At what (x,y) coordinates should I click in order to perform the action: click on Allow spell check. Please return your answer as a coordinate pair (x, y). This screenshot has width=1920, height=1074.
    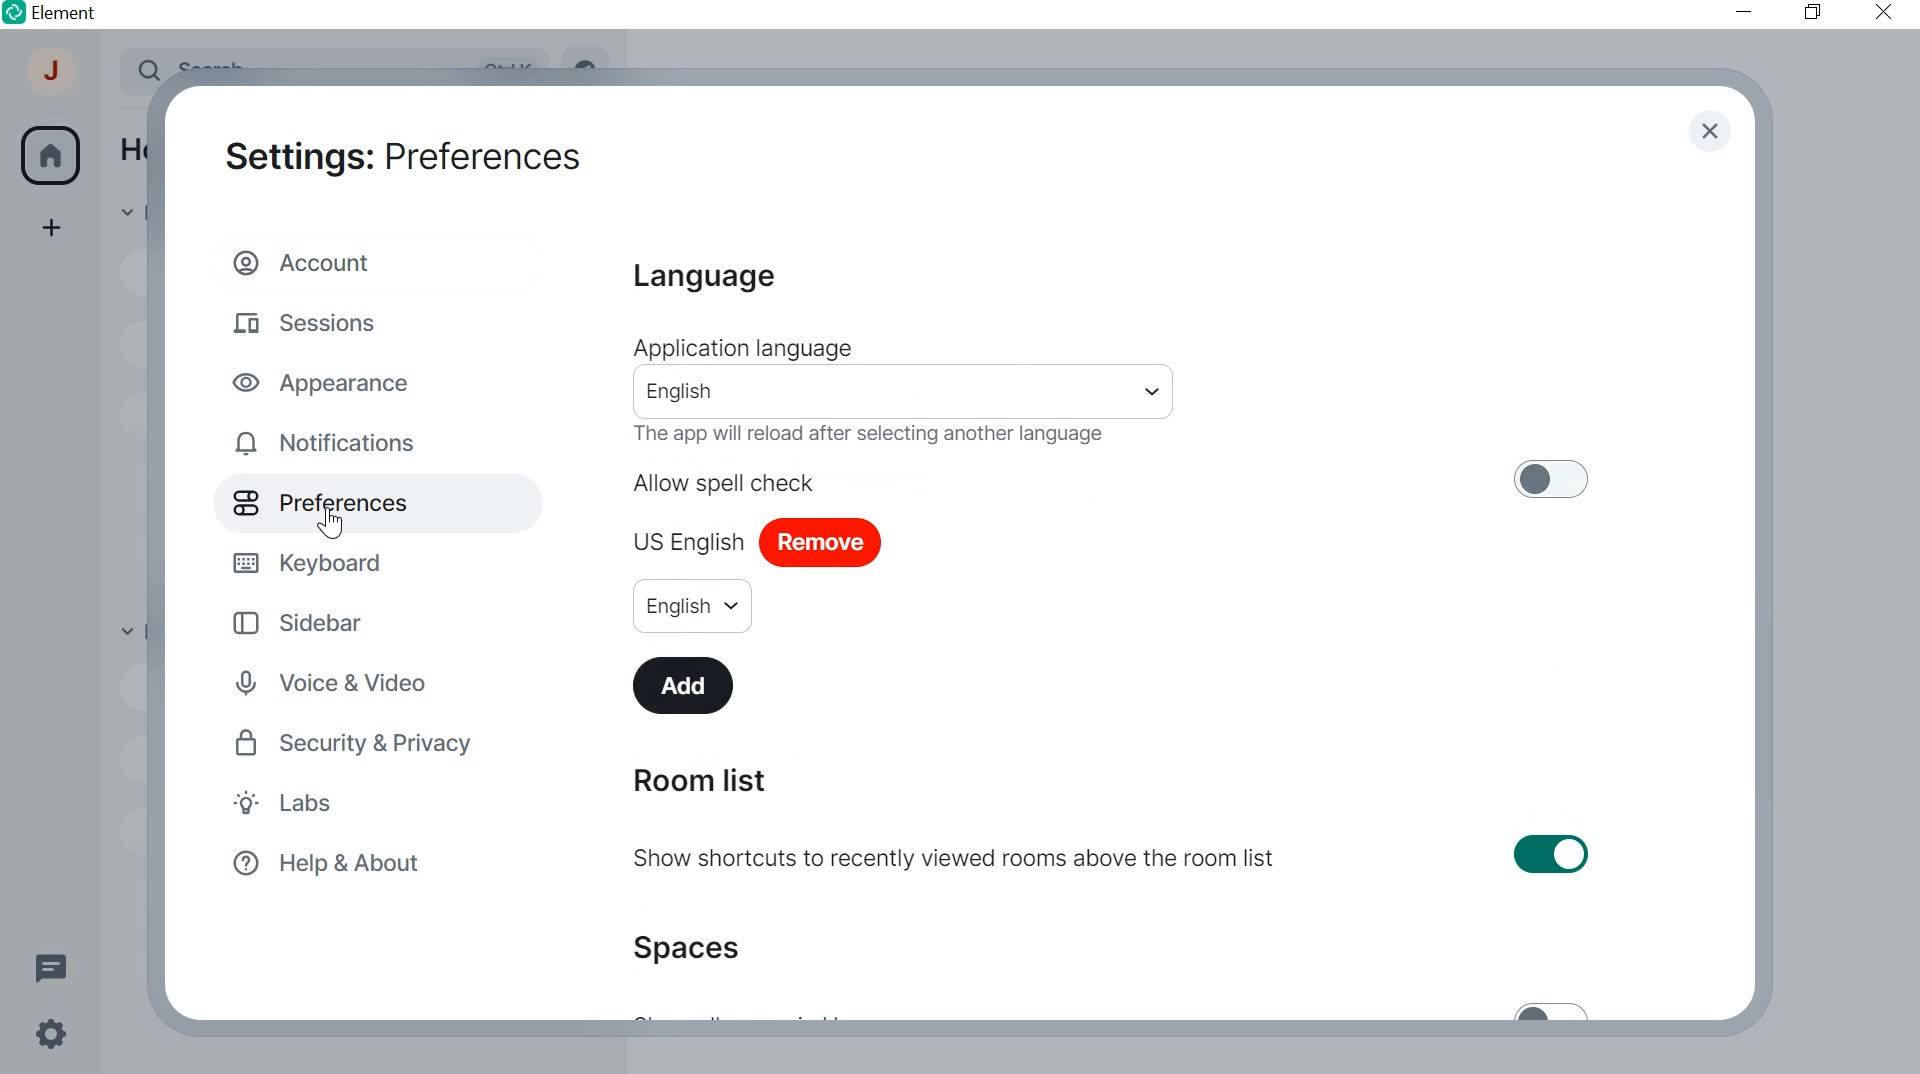
    Looking at the image, I should click on (1113, 479).